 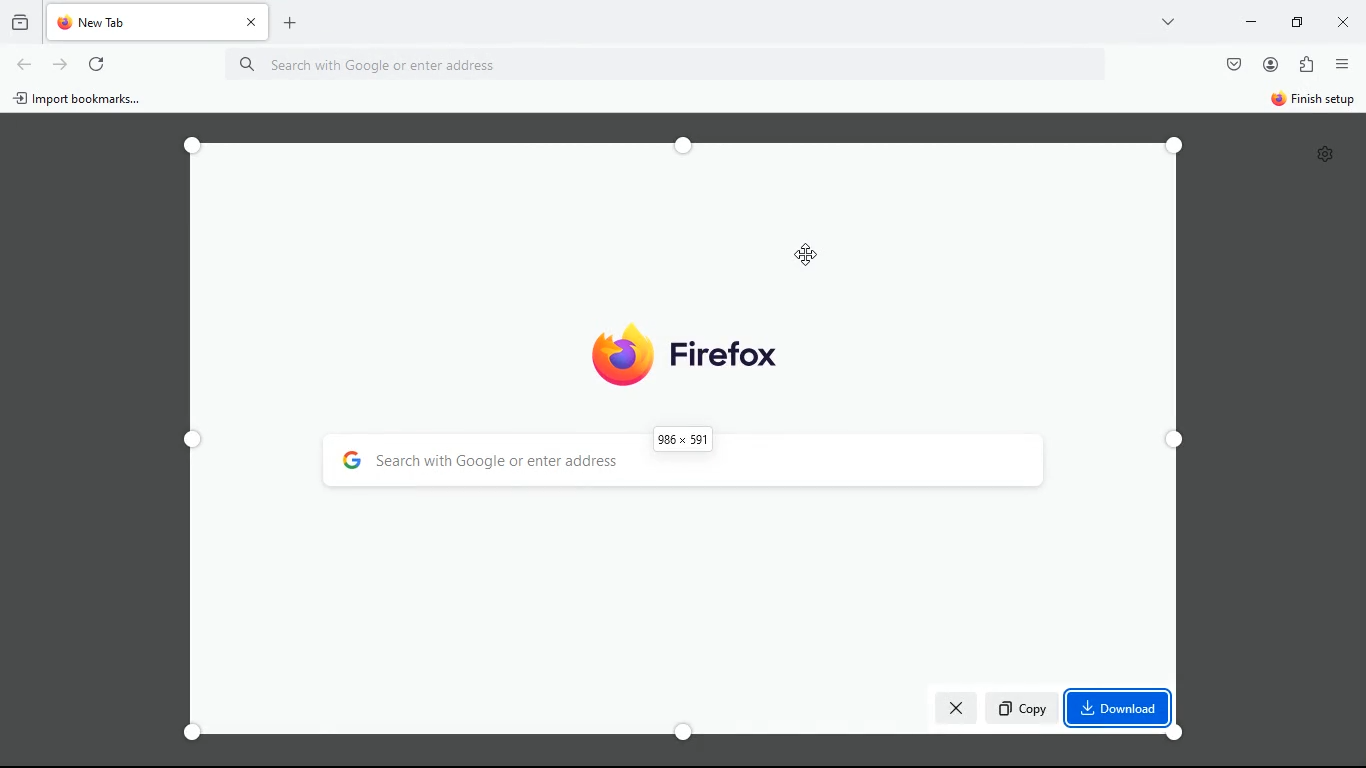 What do you see at coordinates (59, 64) in the screenshot?
I see `refresh` at bounding box center [59, 64].